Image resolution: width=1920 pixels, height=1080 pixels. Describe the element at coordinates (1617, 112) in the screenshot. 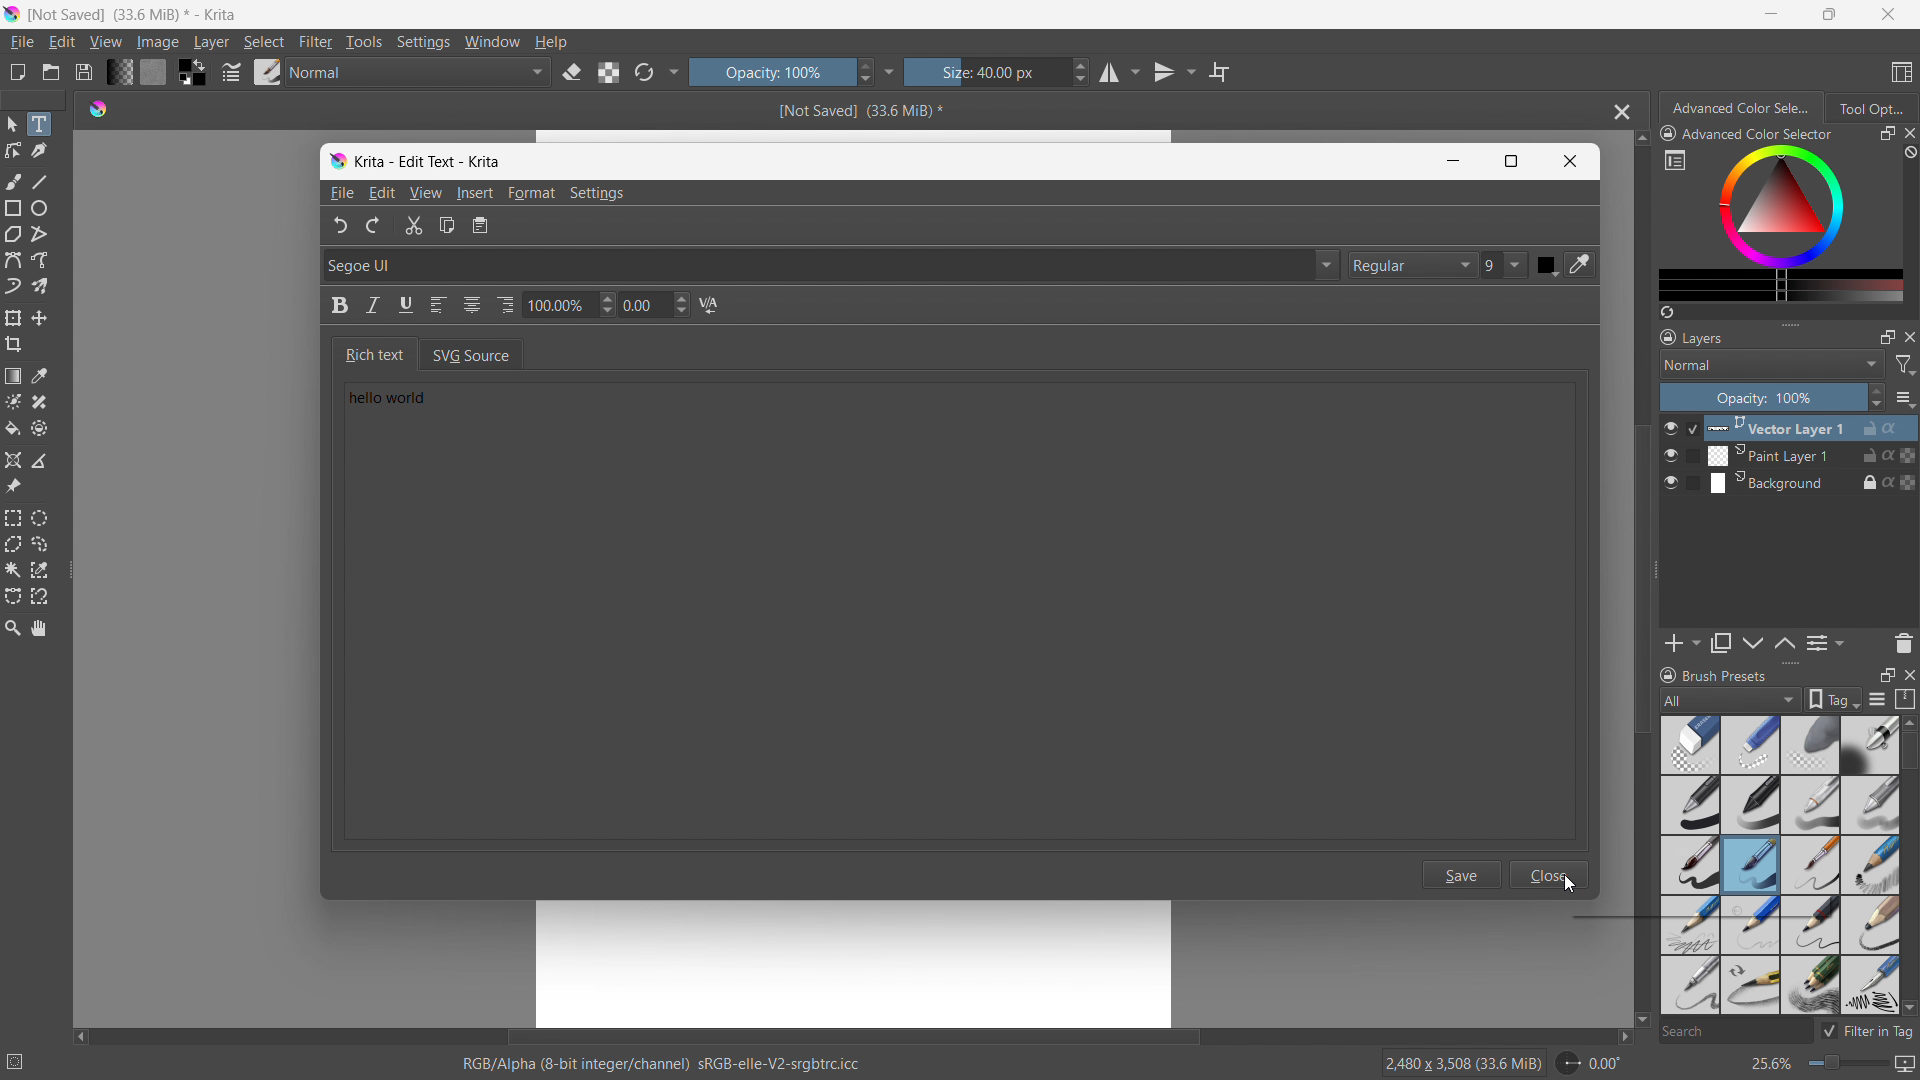

I see `close document` at that location.